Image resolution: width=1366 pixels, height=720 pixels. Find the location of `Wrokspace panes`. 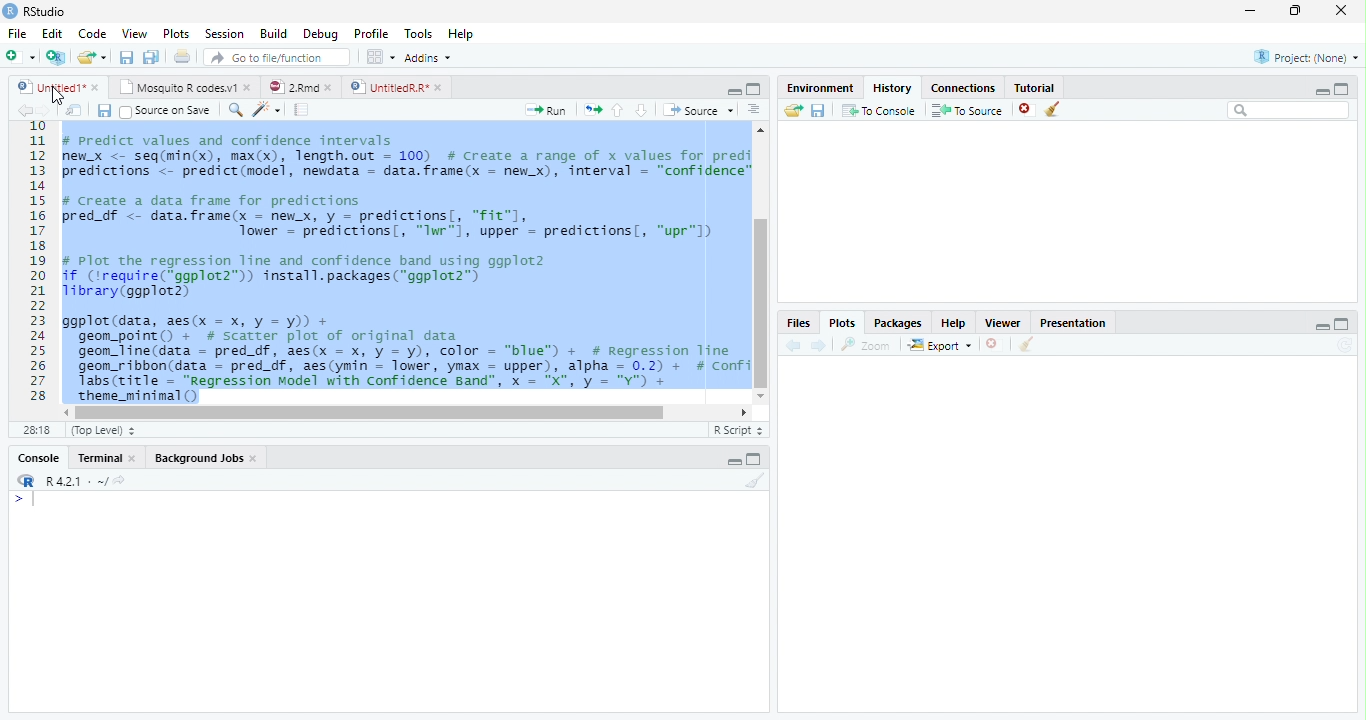

Wrokspace panes is located at coordinates (379, 57).